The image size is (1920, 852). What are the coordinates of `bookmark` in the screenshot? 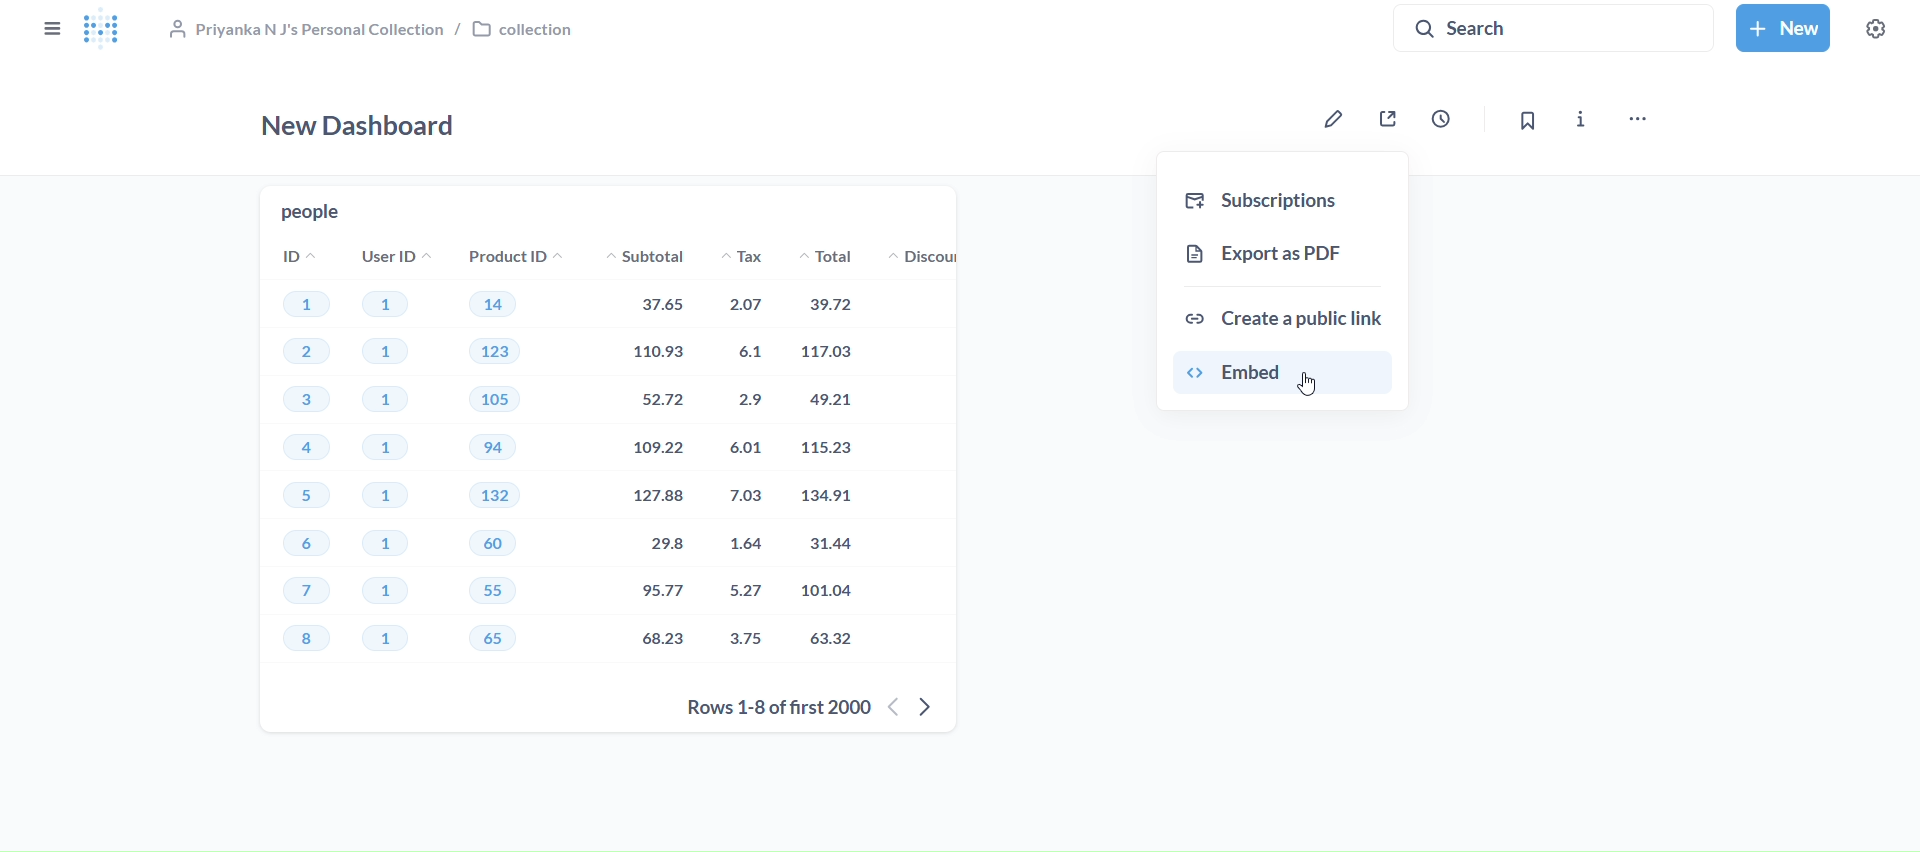 It's located at (1524, 122).